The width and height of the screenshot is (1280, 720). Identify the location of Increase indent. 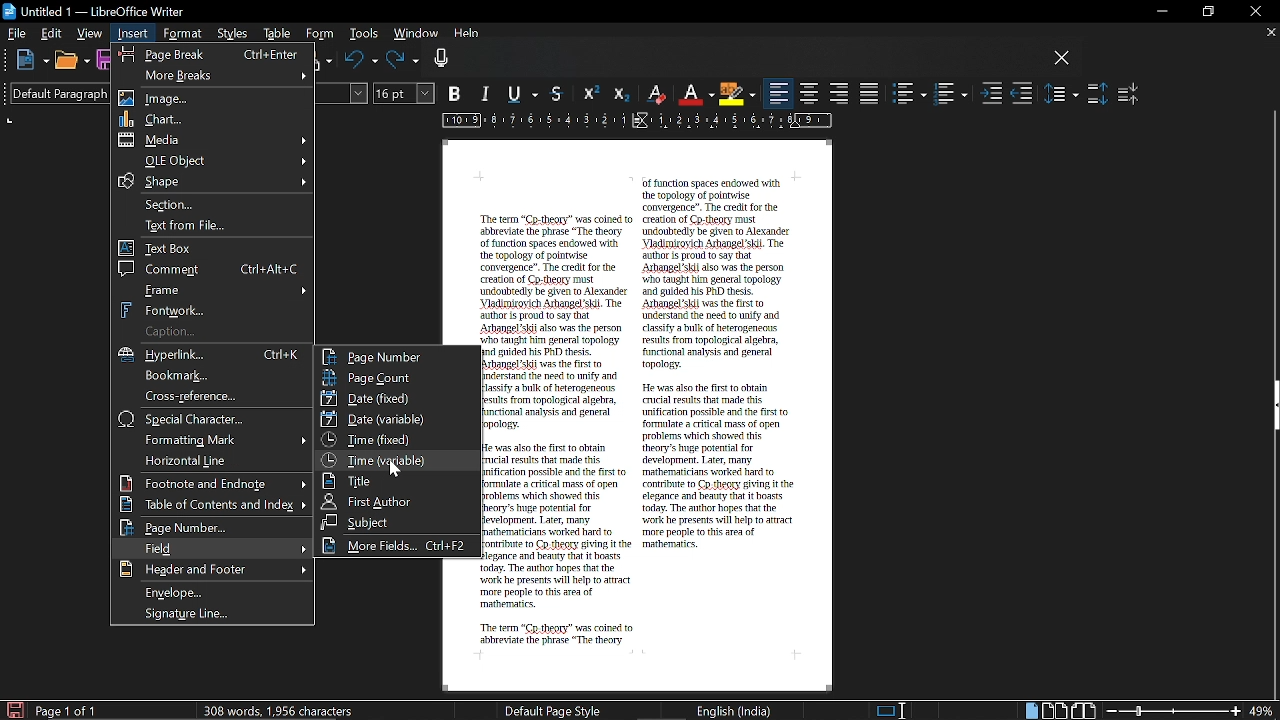
(992, 95).